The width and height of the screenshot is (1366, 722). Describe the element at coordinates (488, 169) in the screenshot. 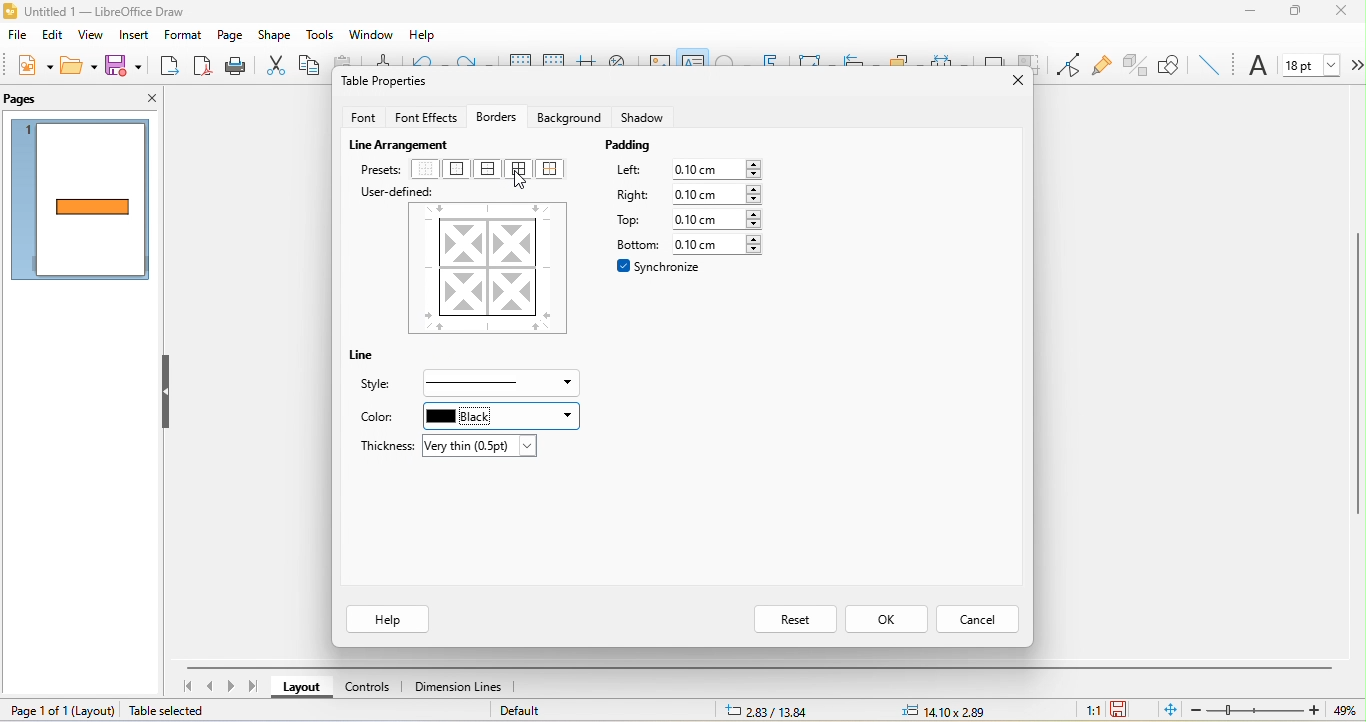

I see `outer border and horizontal line` at that location.